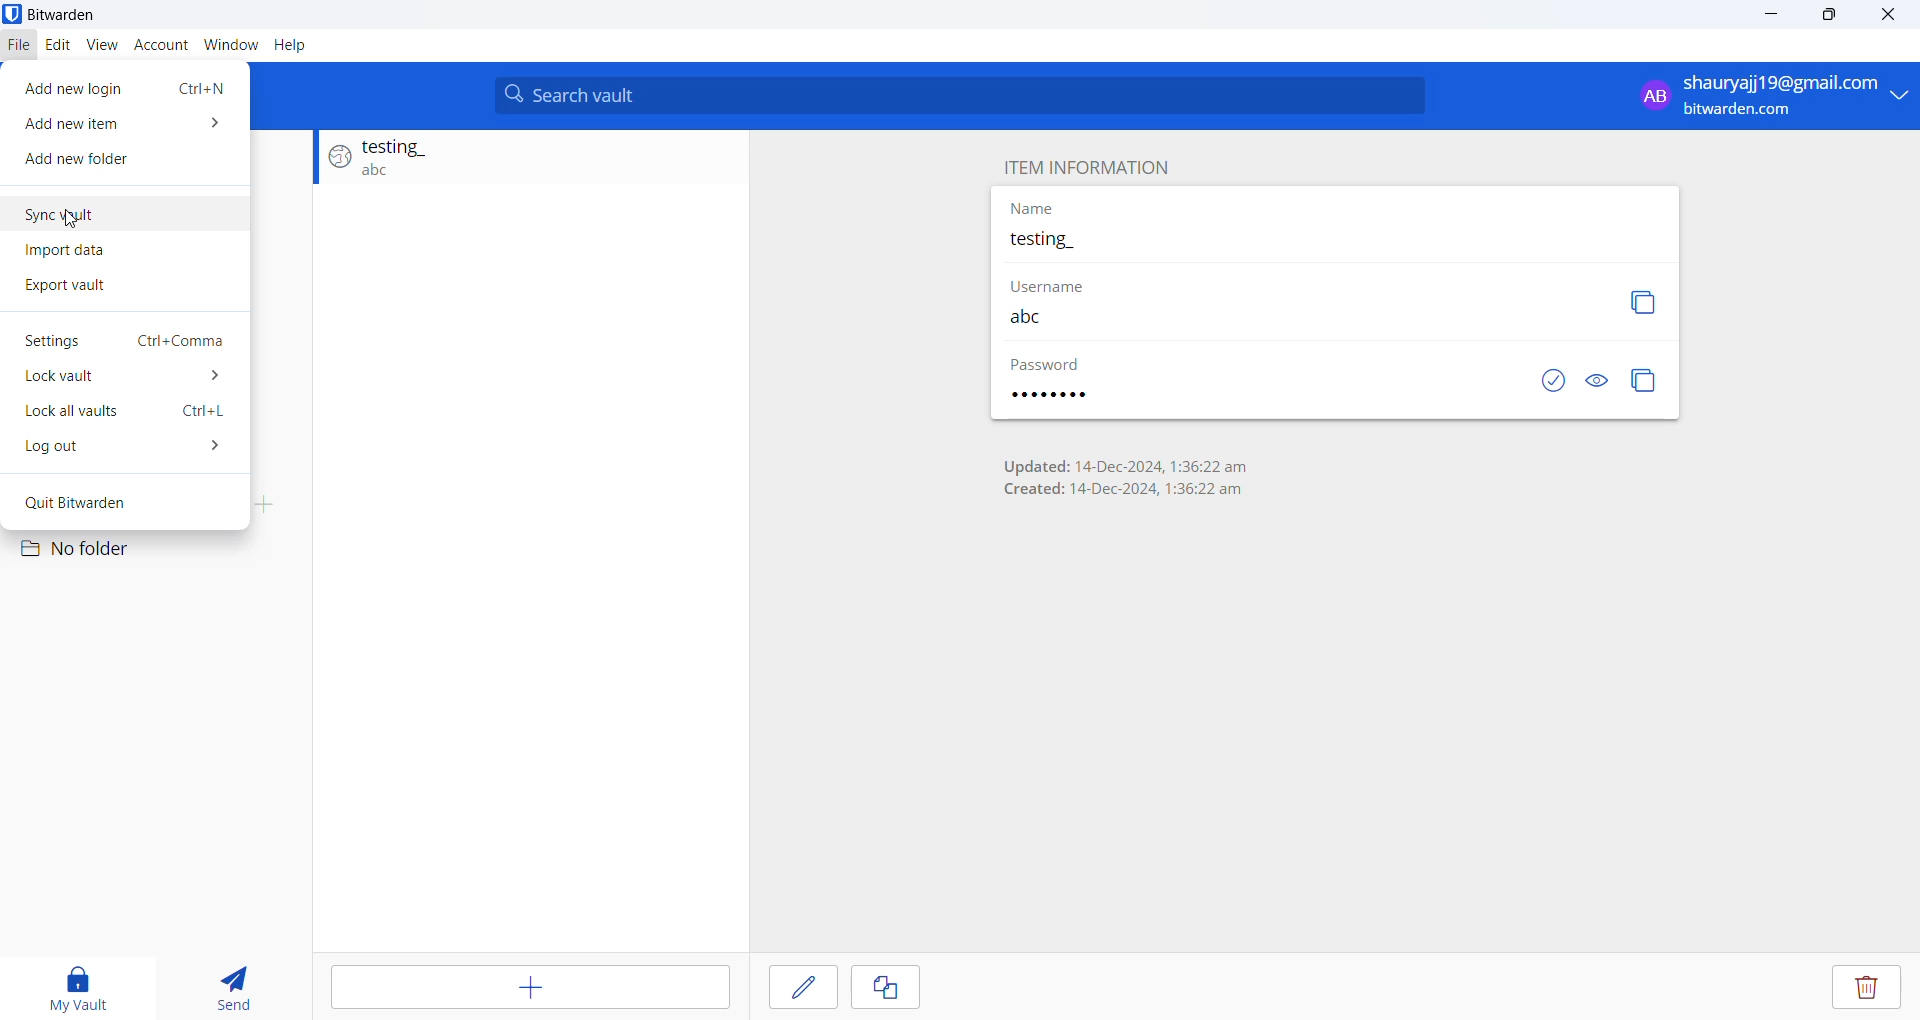 Image resolution: width=1920 pixels, height=1020 pixels. Describe the element at coordinates (124, 380) in the screenshot. I see `Lock vault` at that location.